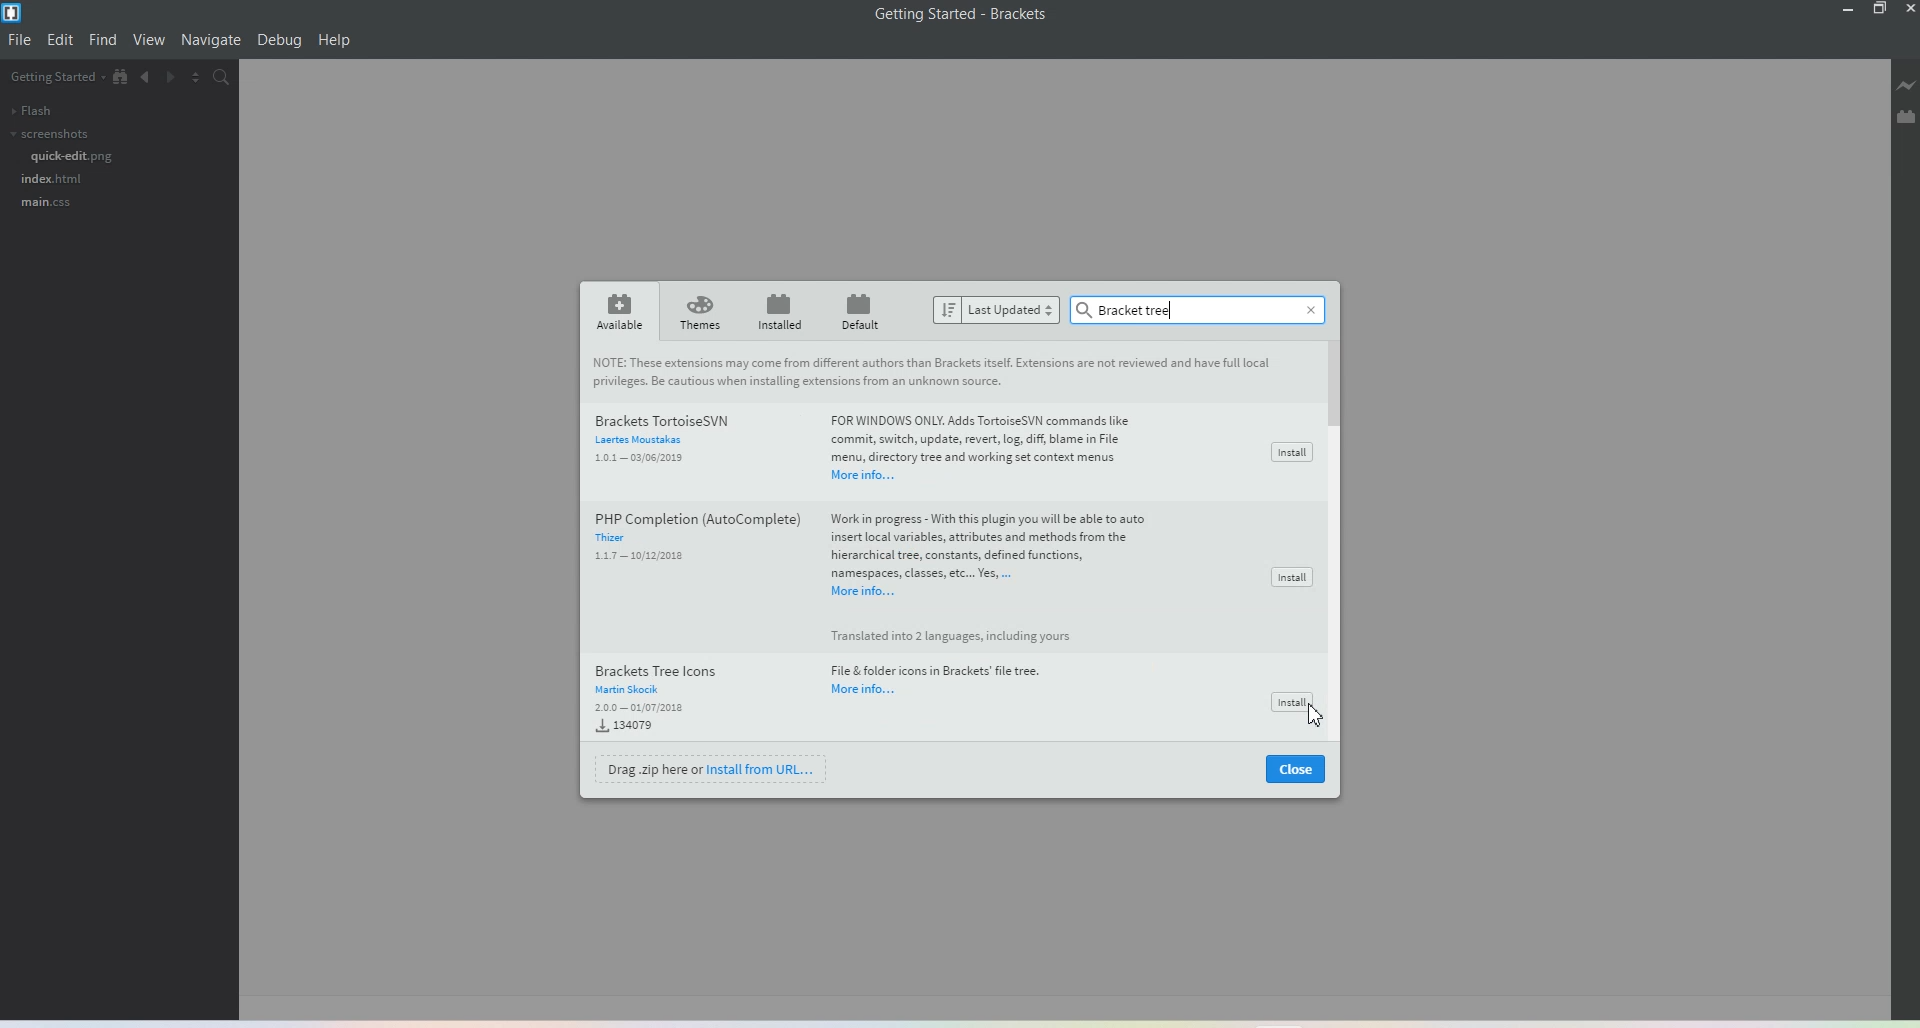 The width and height of the screenshot is (1920, 1028). Describe the element at coordinates (121, 77) in the screenshot. I see `Show in the file tree` at that location.